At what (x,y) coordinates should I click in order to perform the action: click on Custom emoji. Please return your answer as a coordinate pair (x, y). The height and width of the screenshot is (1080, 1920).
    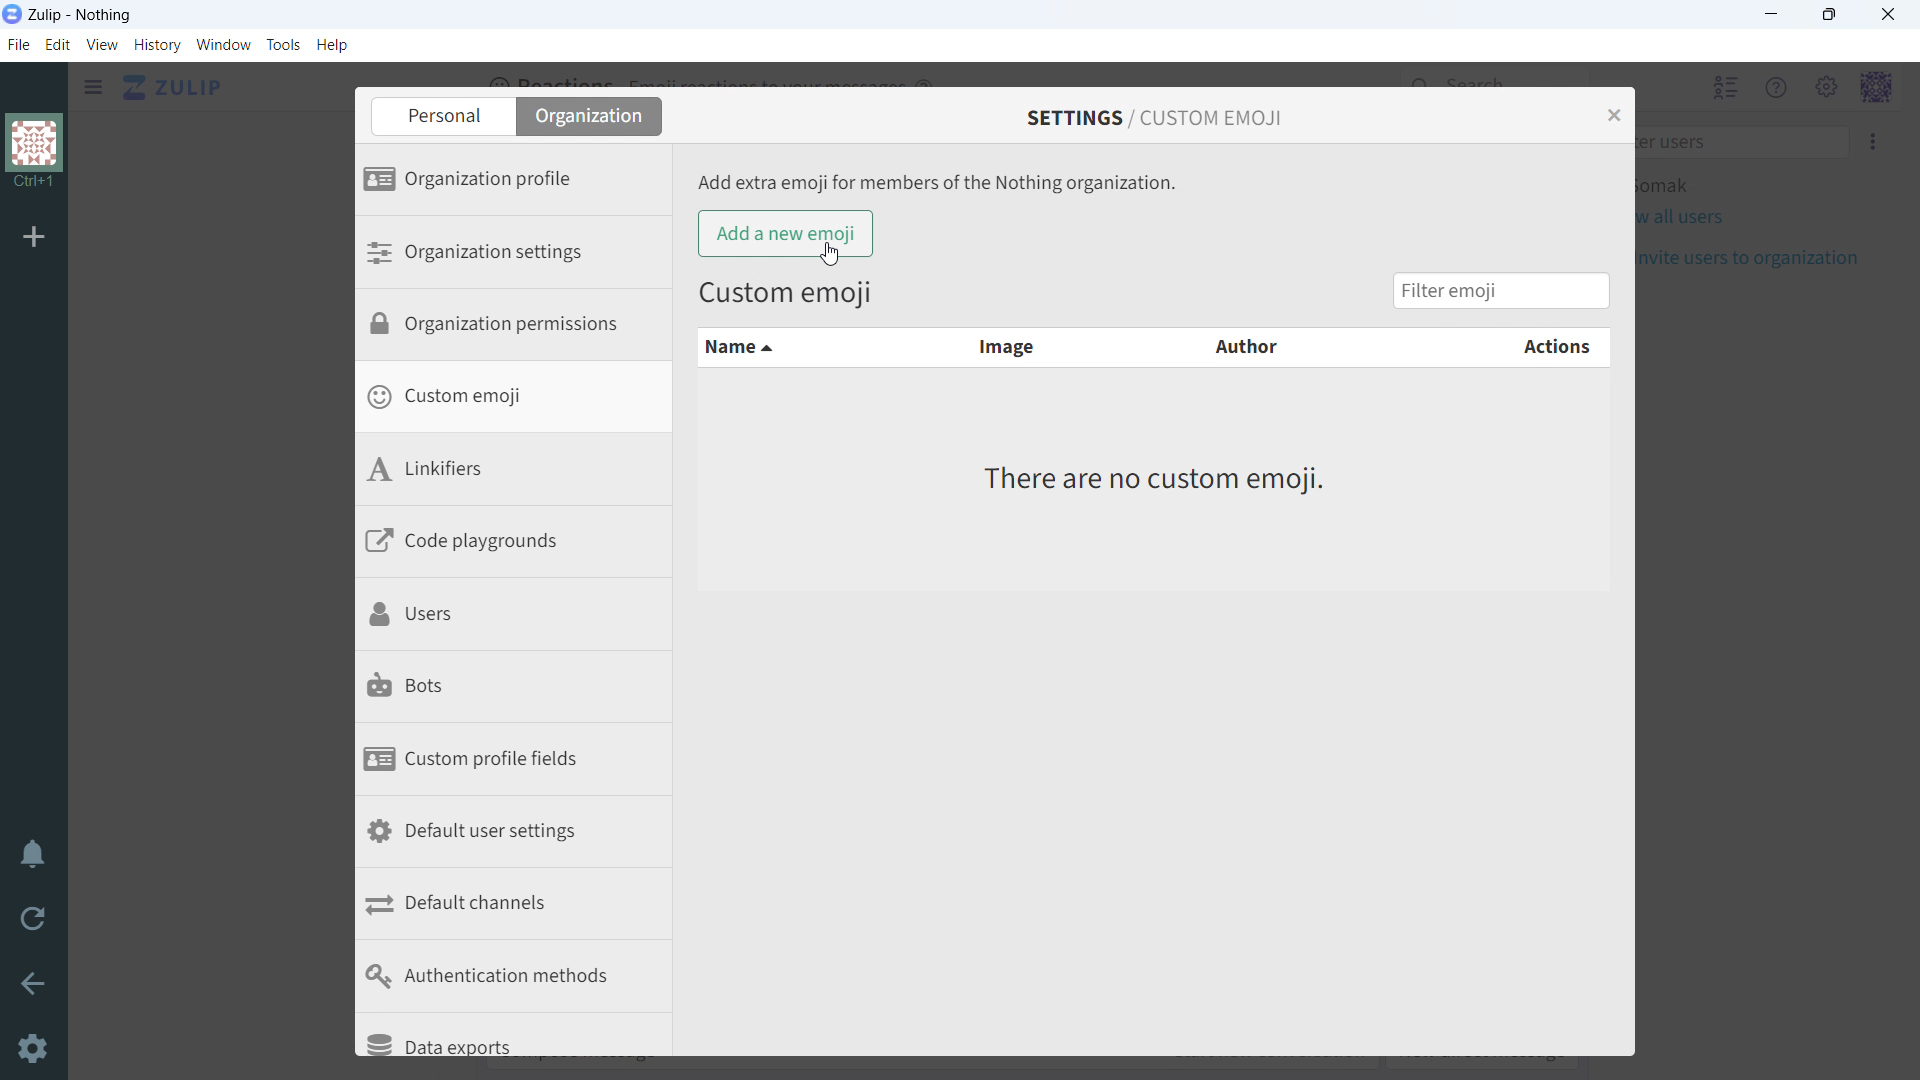
    Looking at the image, I should click on (786, 295).